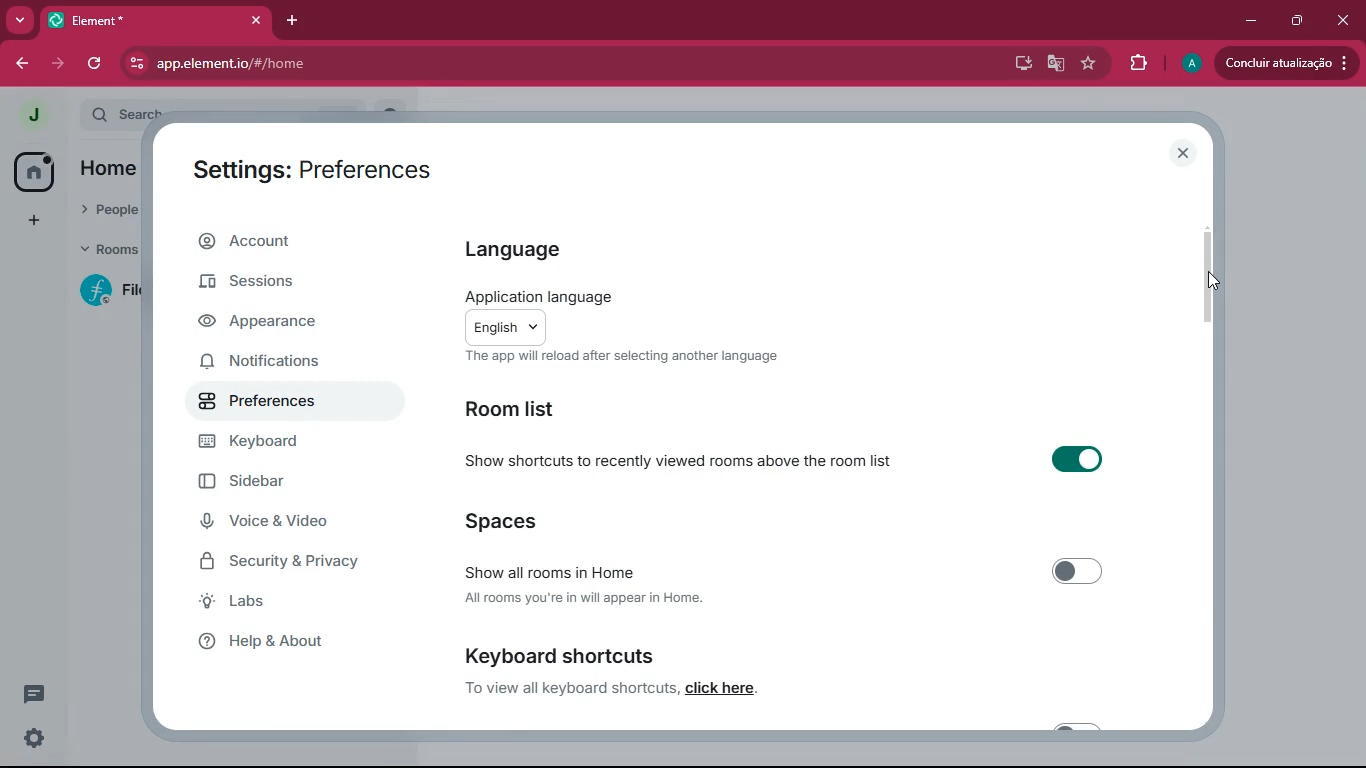 The width and height of the screenshot is (1366, 768). What do you see at coordinates (33, 220) in the screenshot?
I see `add` at bounding box center [33, 220].